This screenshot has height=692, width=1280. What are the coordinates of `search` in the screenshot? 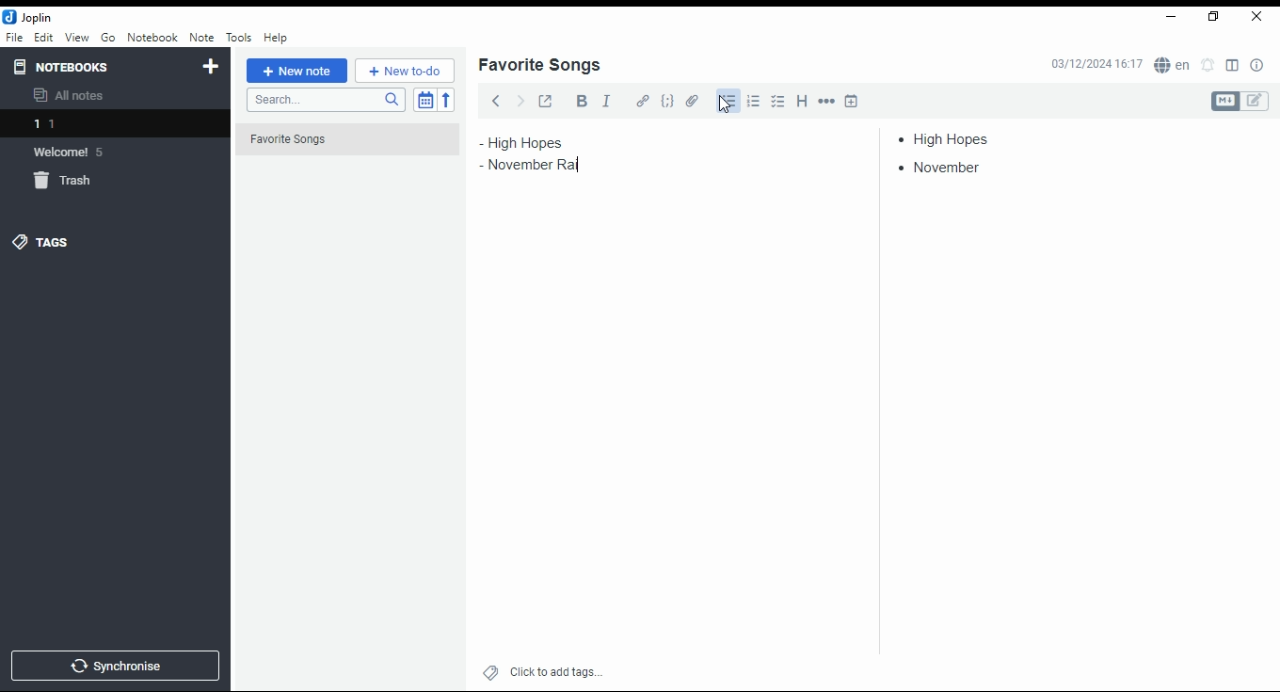 It's located at (325, 100).